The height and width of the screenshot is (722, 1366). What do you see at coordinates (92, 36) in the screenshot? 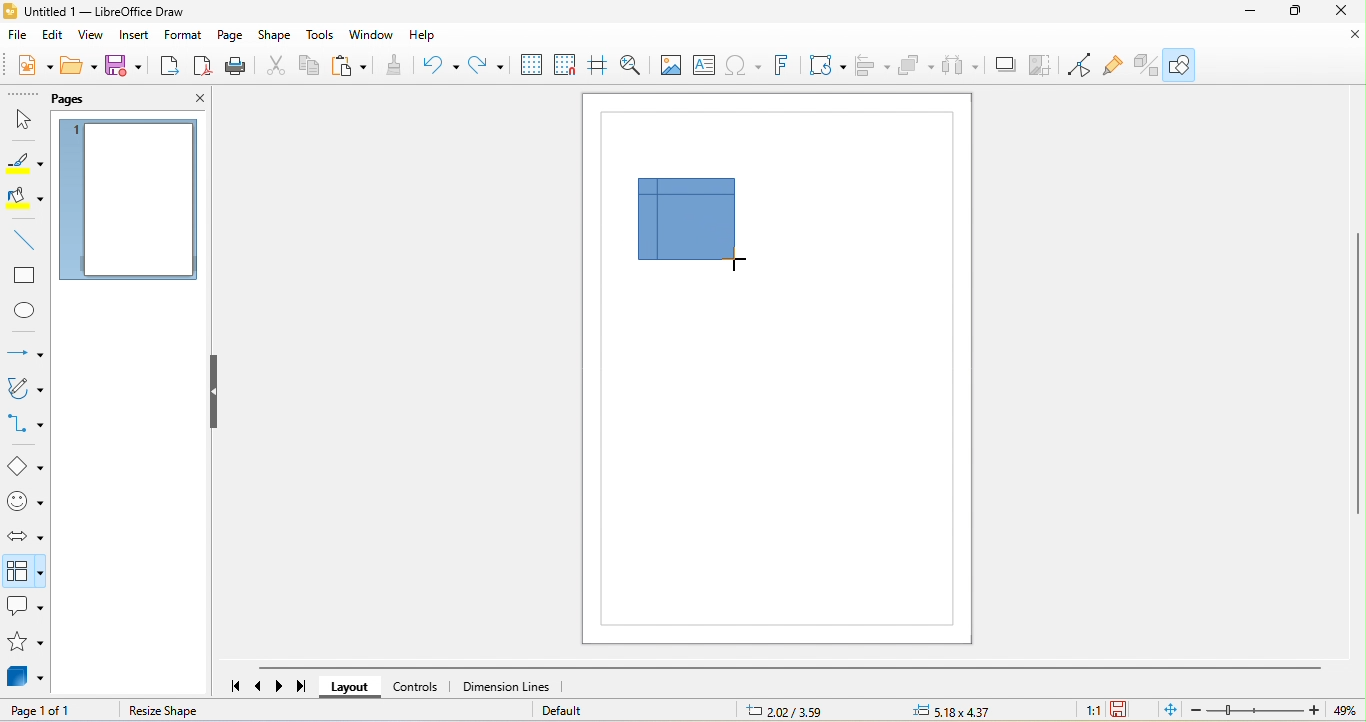
I see `view` at bounding box center [92, 36].